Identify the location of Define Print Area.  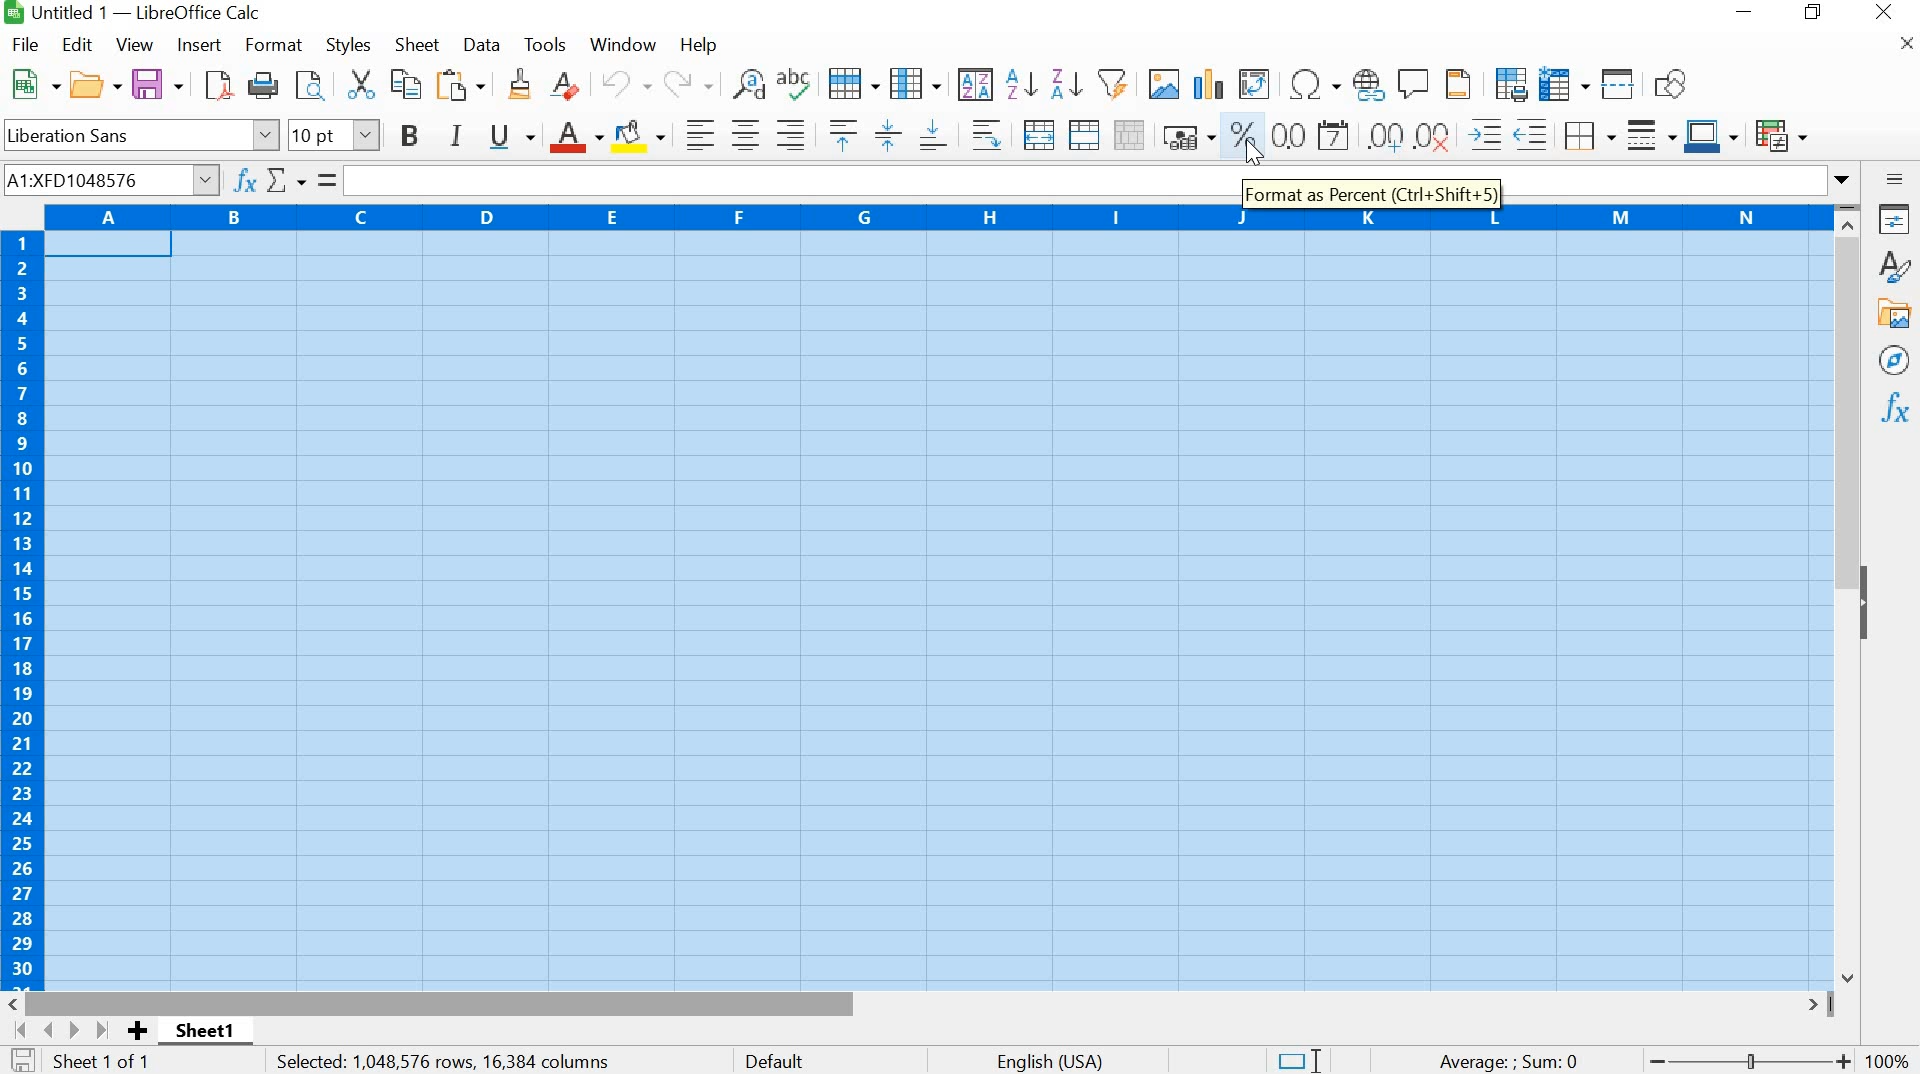
(1510, 84).